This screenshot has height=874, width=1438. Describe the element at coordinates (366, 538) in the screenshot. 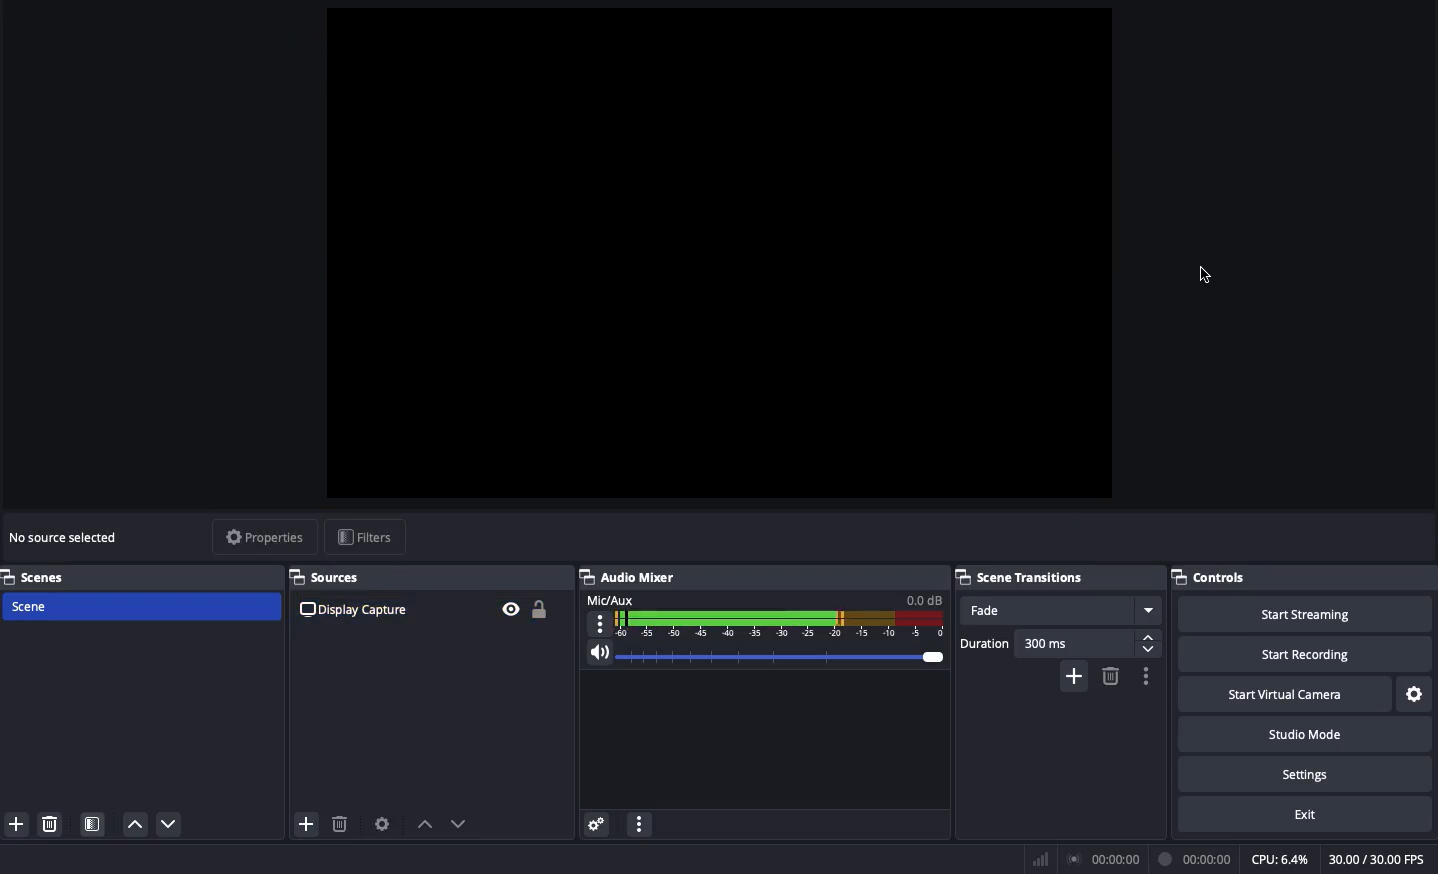

I see `Filters` at that location.